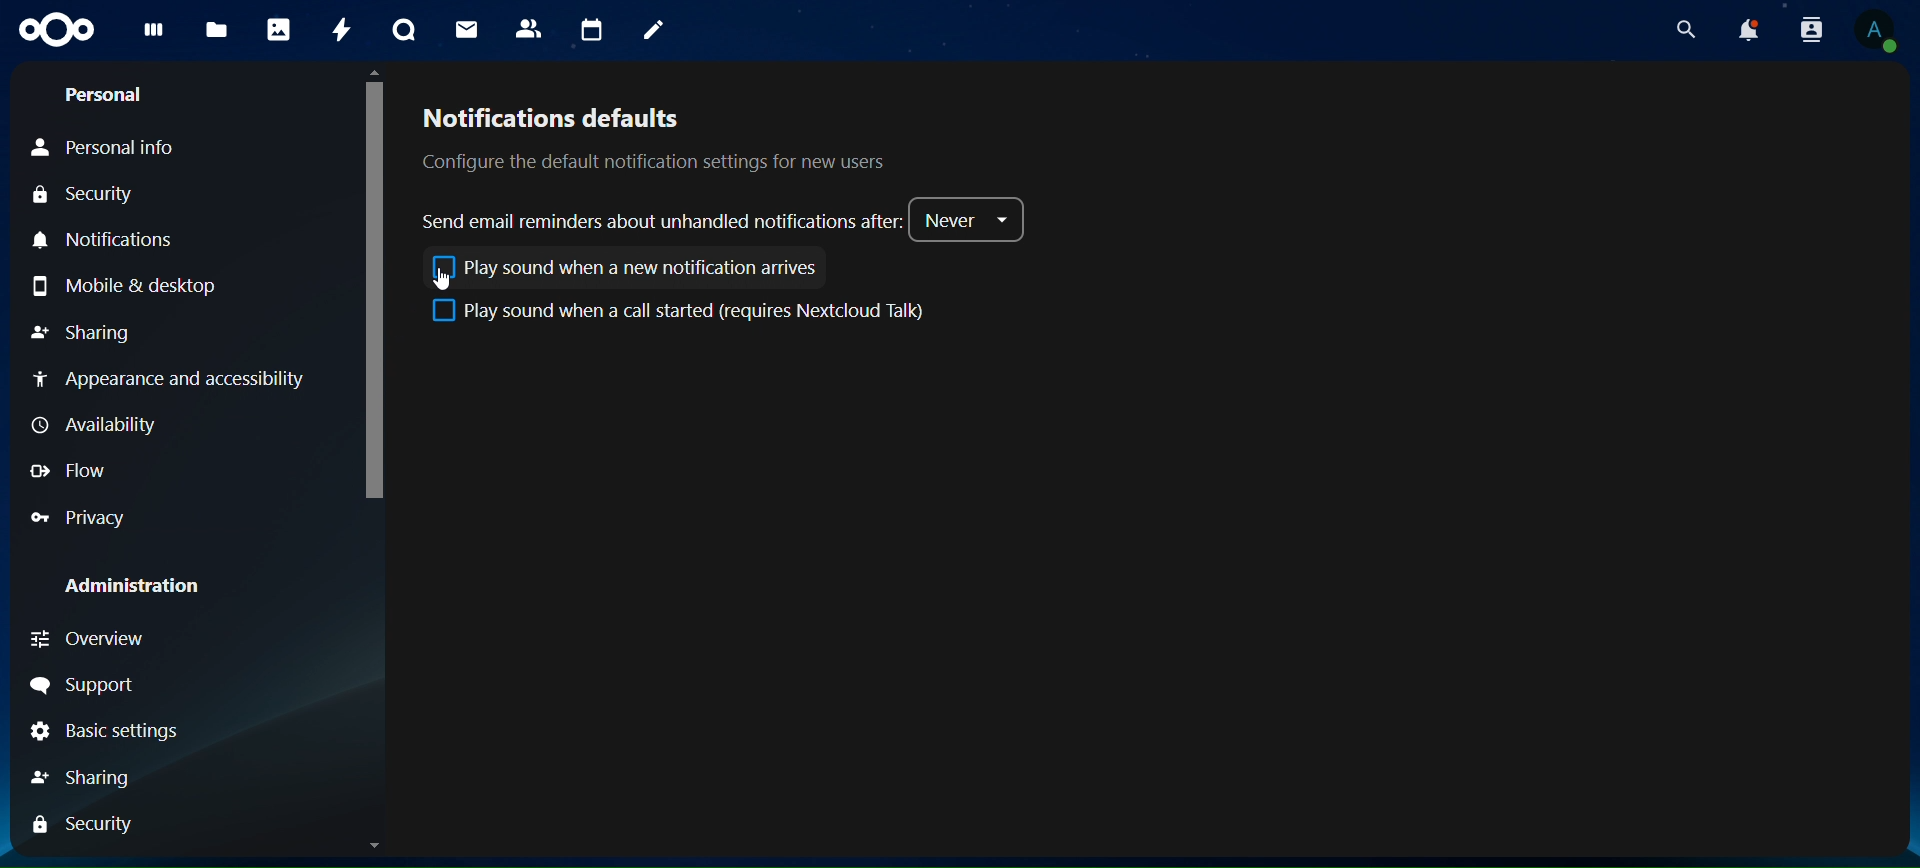  Describe the element at coordinates (182, 381) in the screenshot. I see `Appearance and accessibility` at that location.